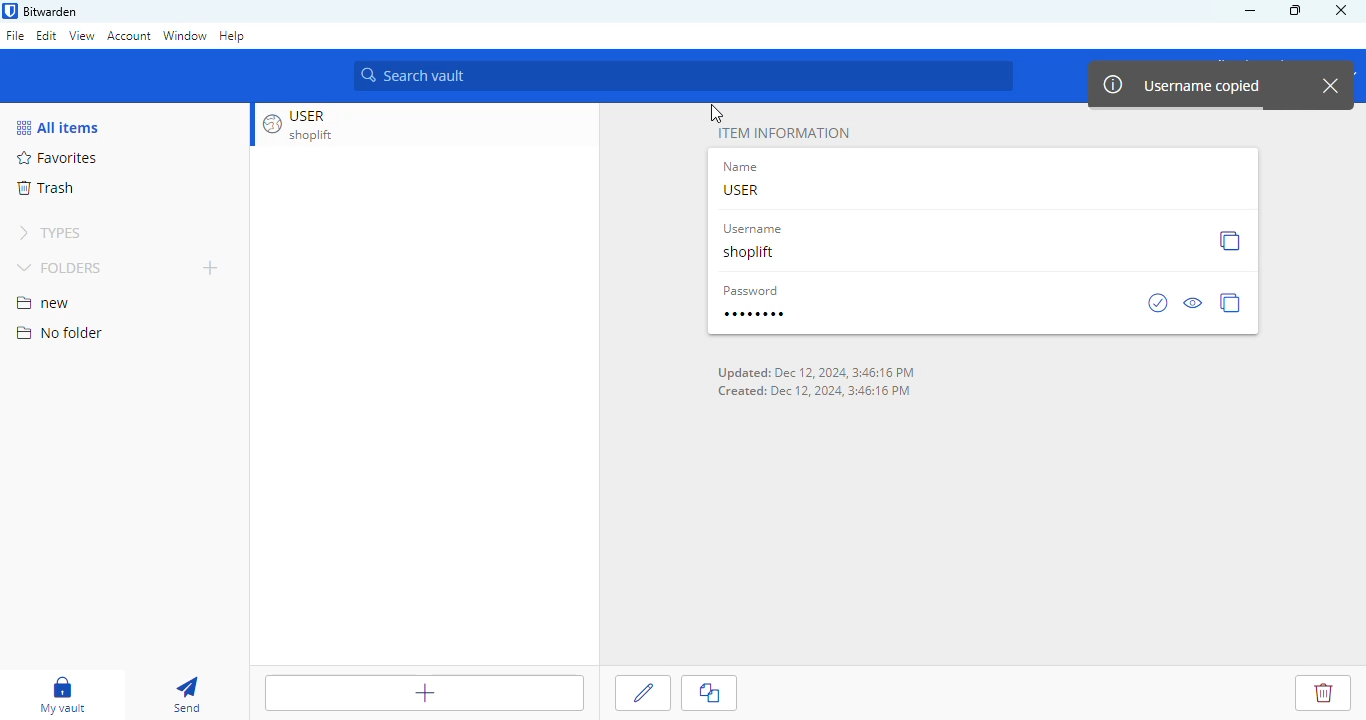  What do you see at coordinates (64, 693) in the screenshot?
I see `my vault` at bounding box center [64, 693].